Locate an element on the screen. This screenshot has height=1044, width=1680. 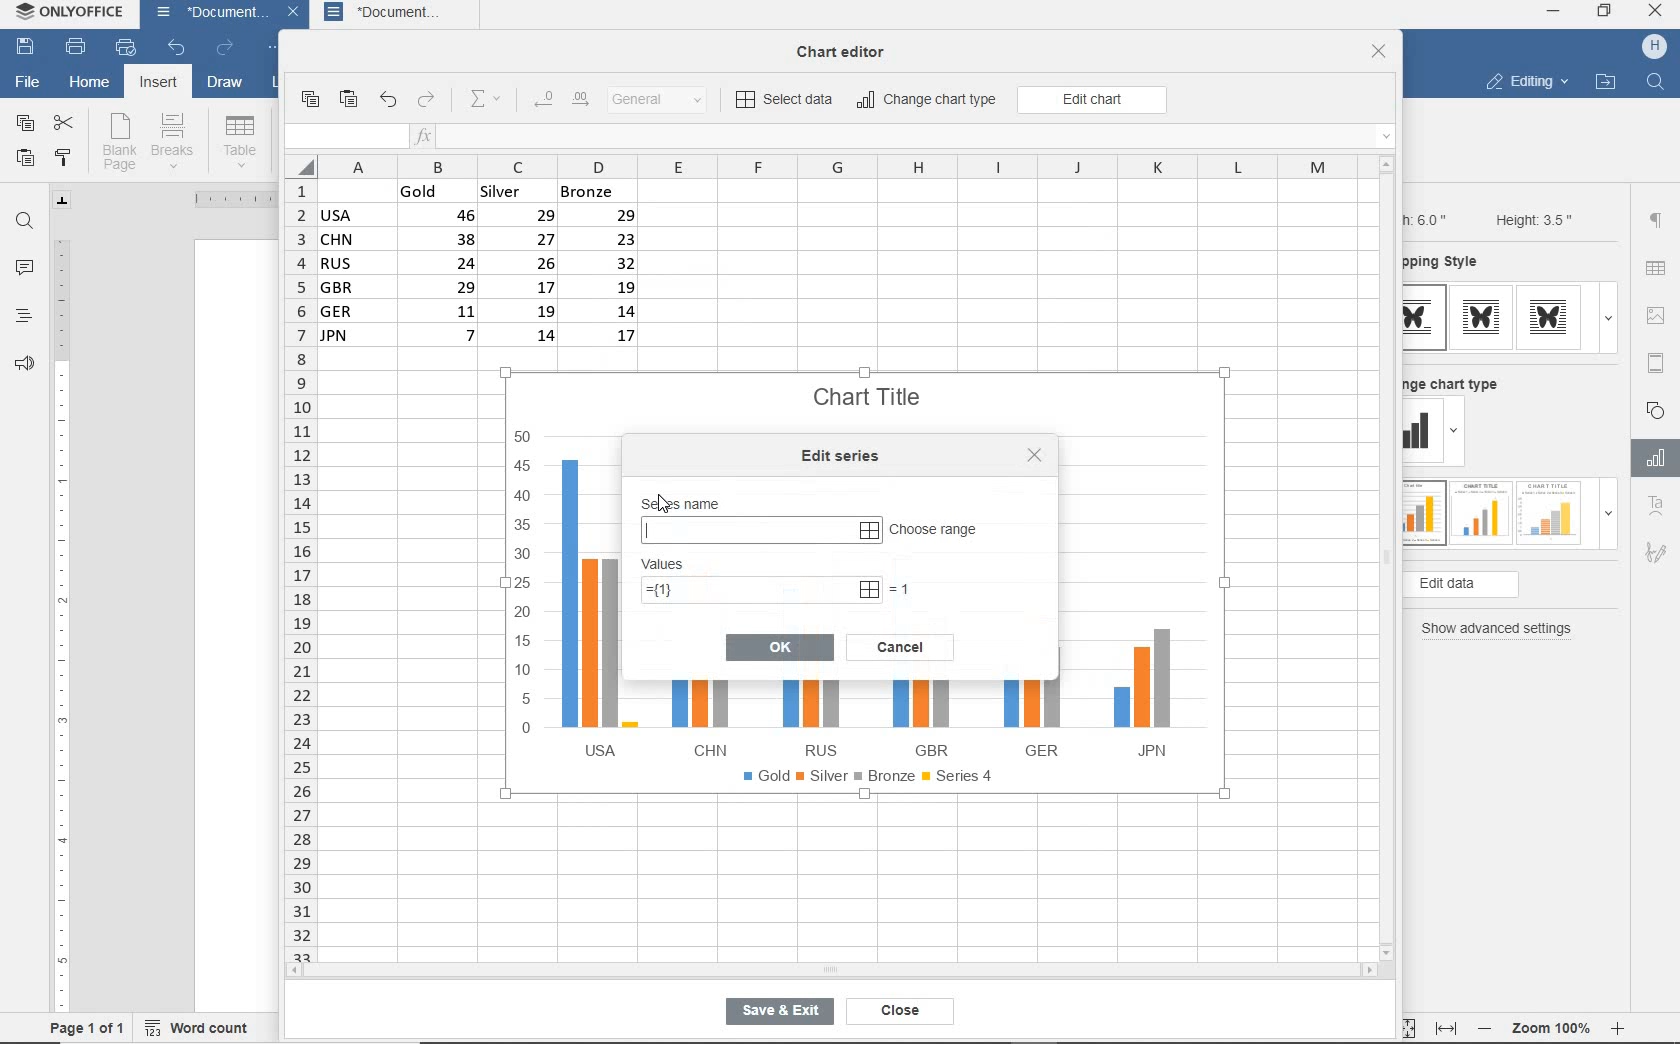
restore down is located at coordinates (1605, 13).